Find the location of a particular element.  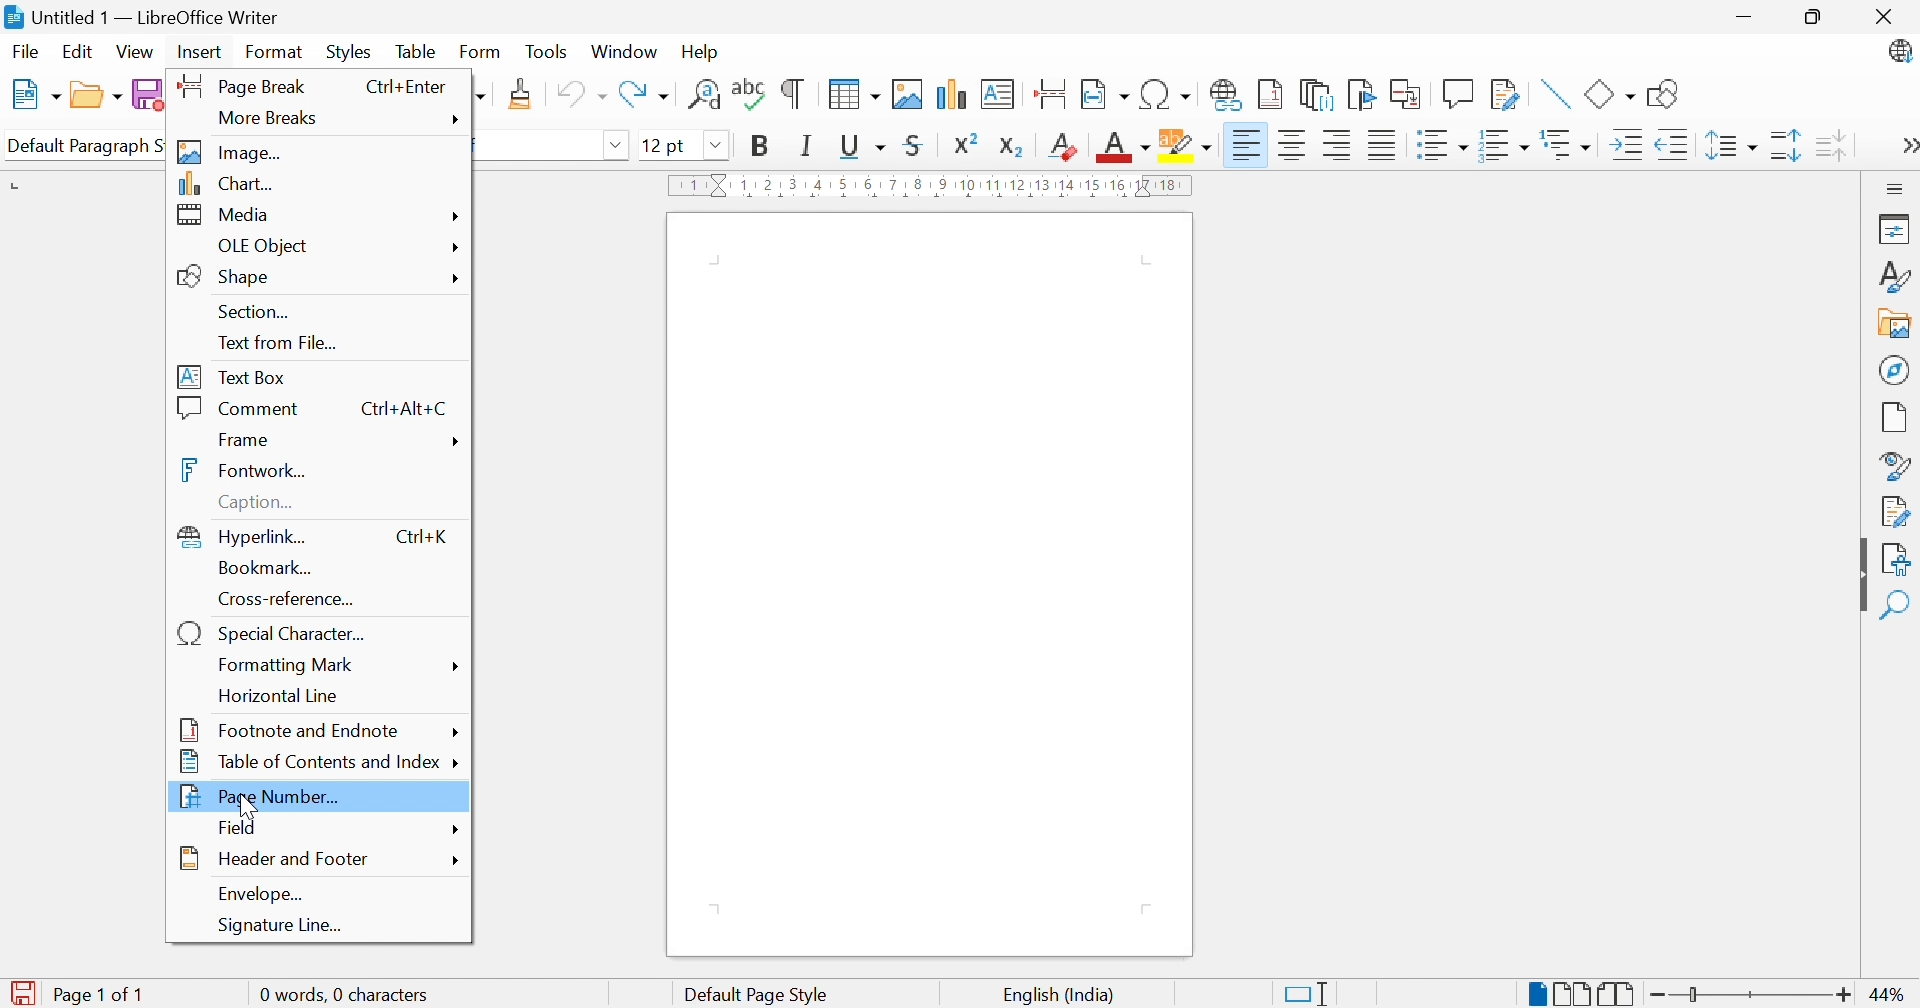

More is located at coordinates (455, 276).